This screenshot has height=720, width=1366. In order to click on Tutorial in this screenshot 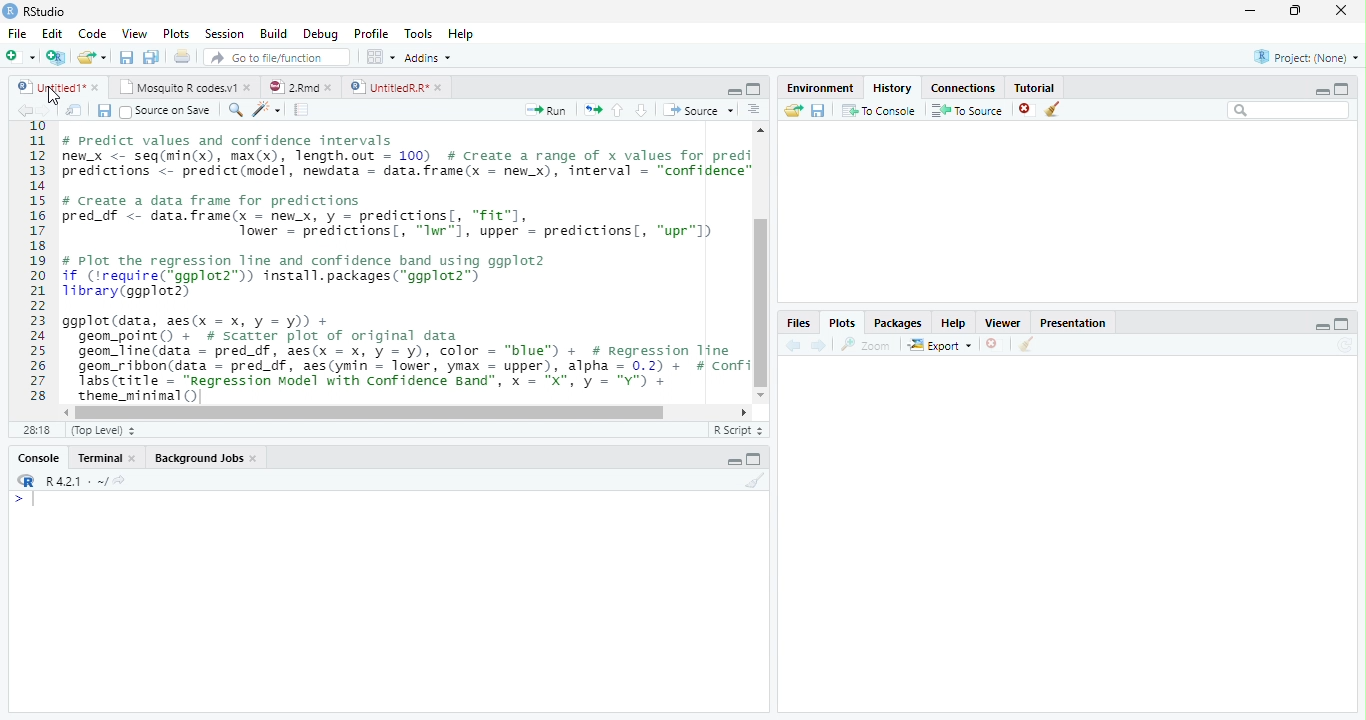, I will do `click(1035, 88)`.